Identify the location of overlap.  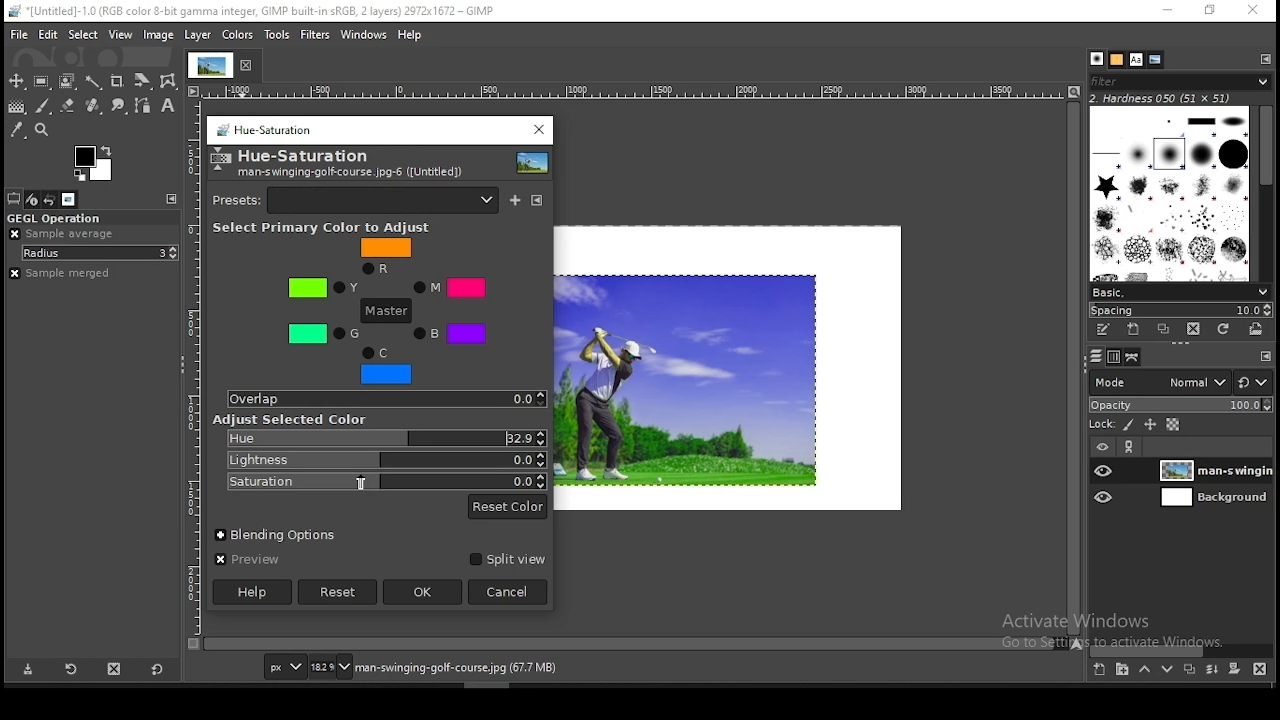
(386, 400).